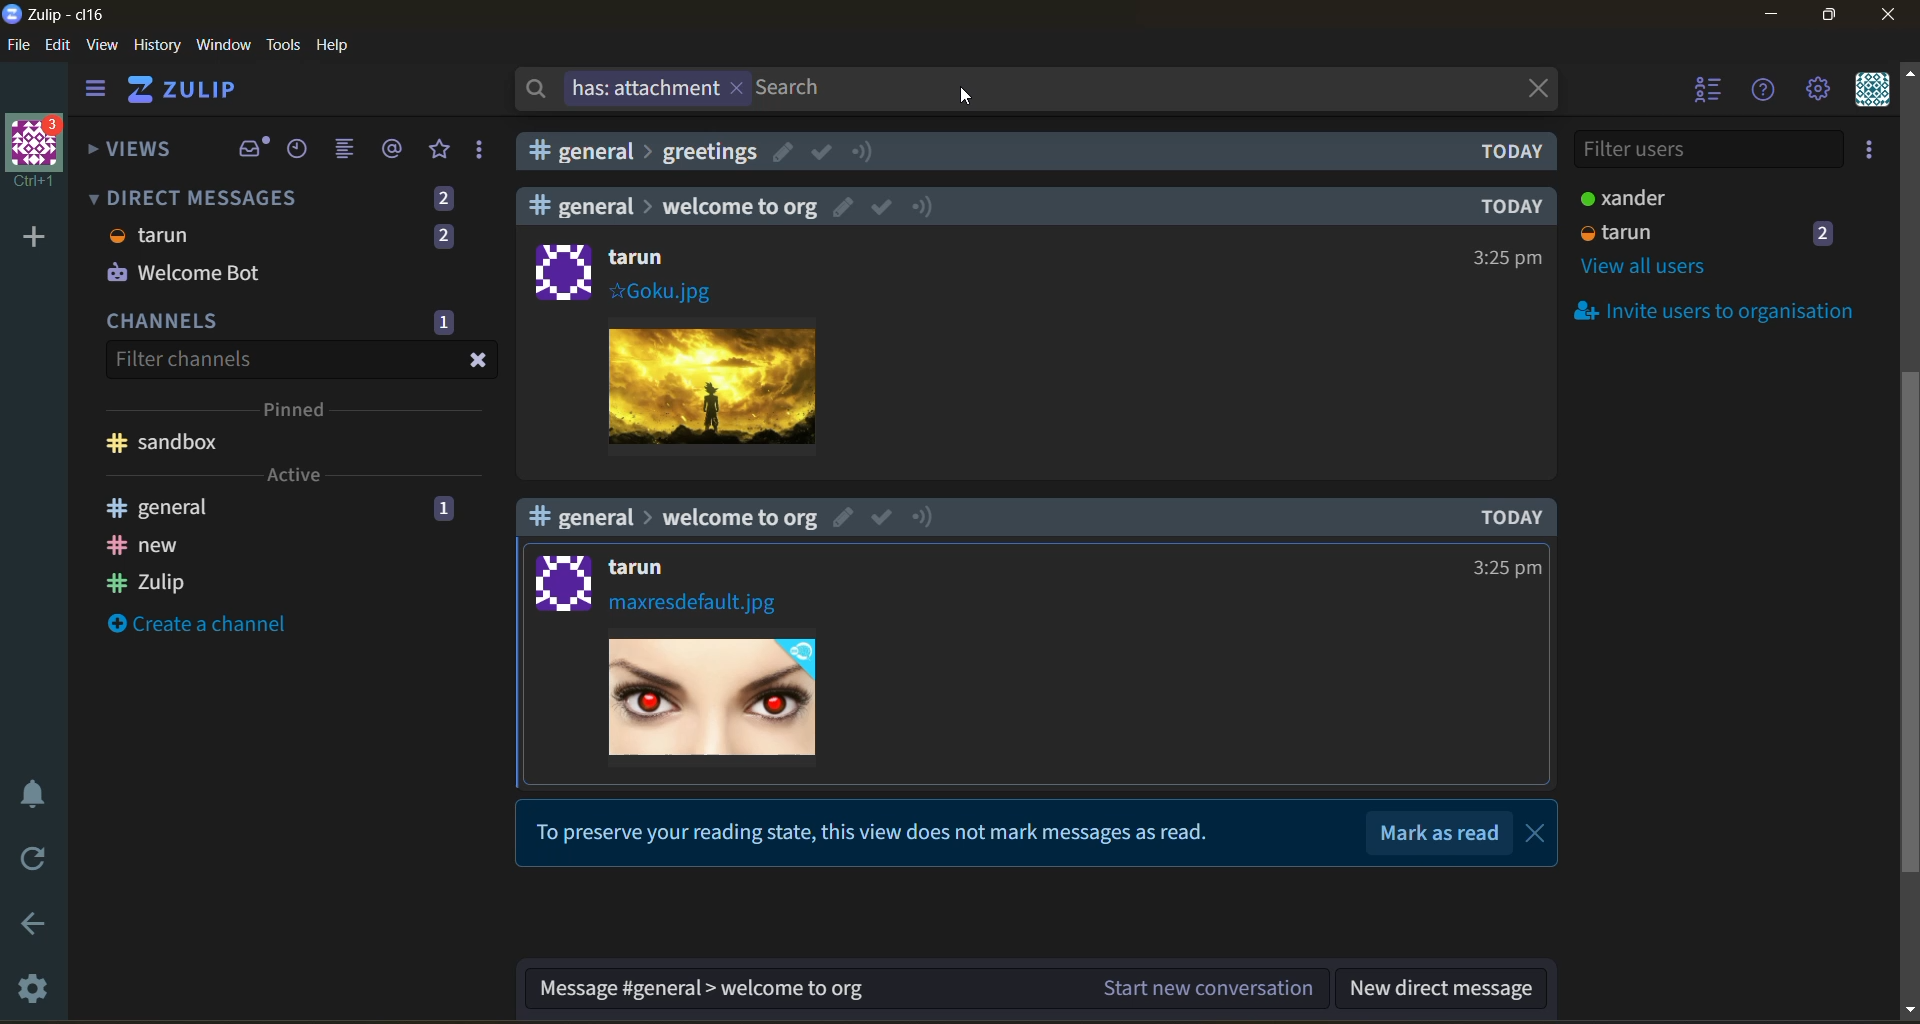 This screenshot has width=1920, height=1024. What do you see at coordinates (644, 151) in the screenshot?
I see `# general > greetings` at bounding box center [644, 151].